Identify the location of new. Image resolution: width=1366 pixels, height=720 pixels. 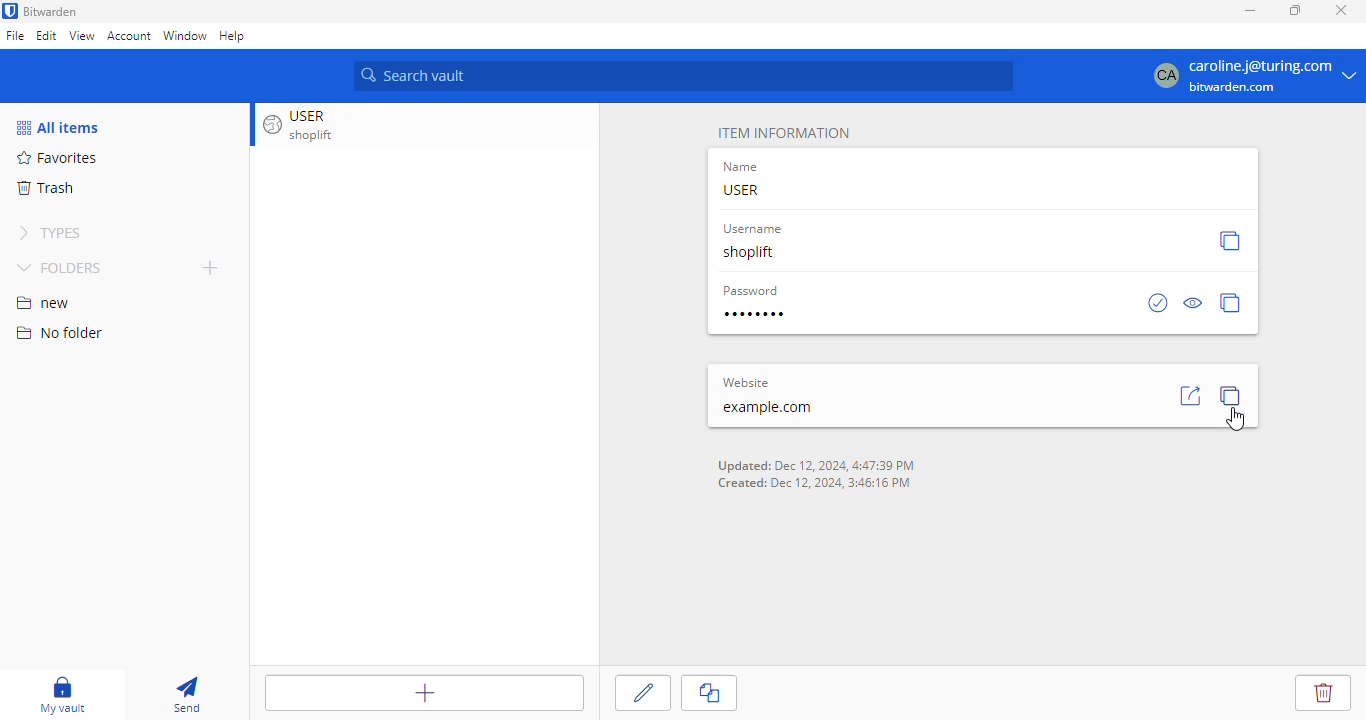
(43, 303).